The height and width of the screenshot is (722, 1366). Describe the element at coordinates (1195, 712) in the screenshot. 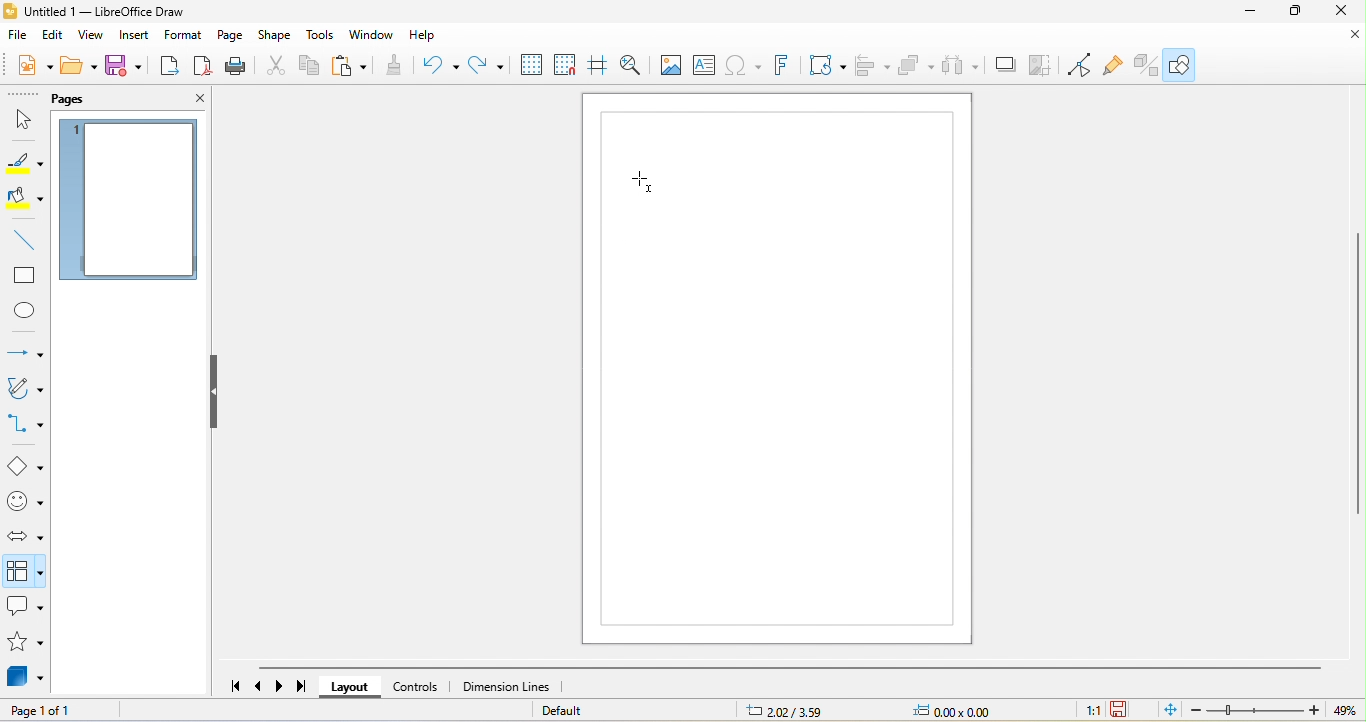

I see `zoom out` at that location.